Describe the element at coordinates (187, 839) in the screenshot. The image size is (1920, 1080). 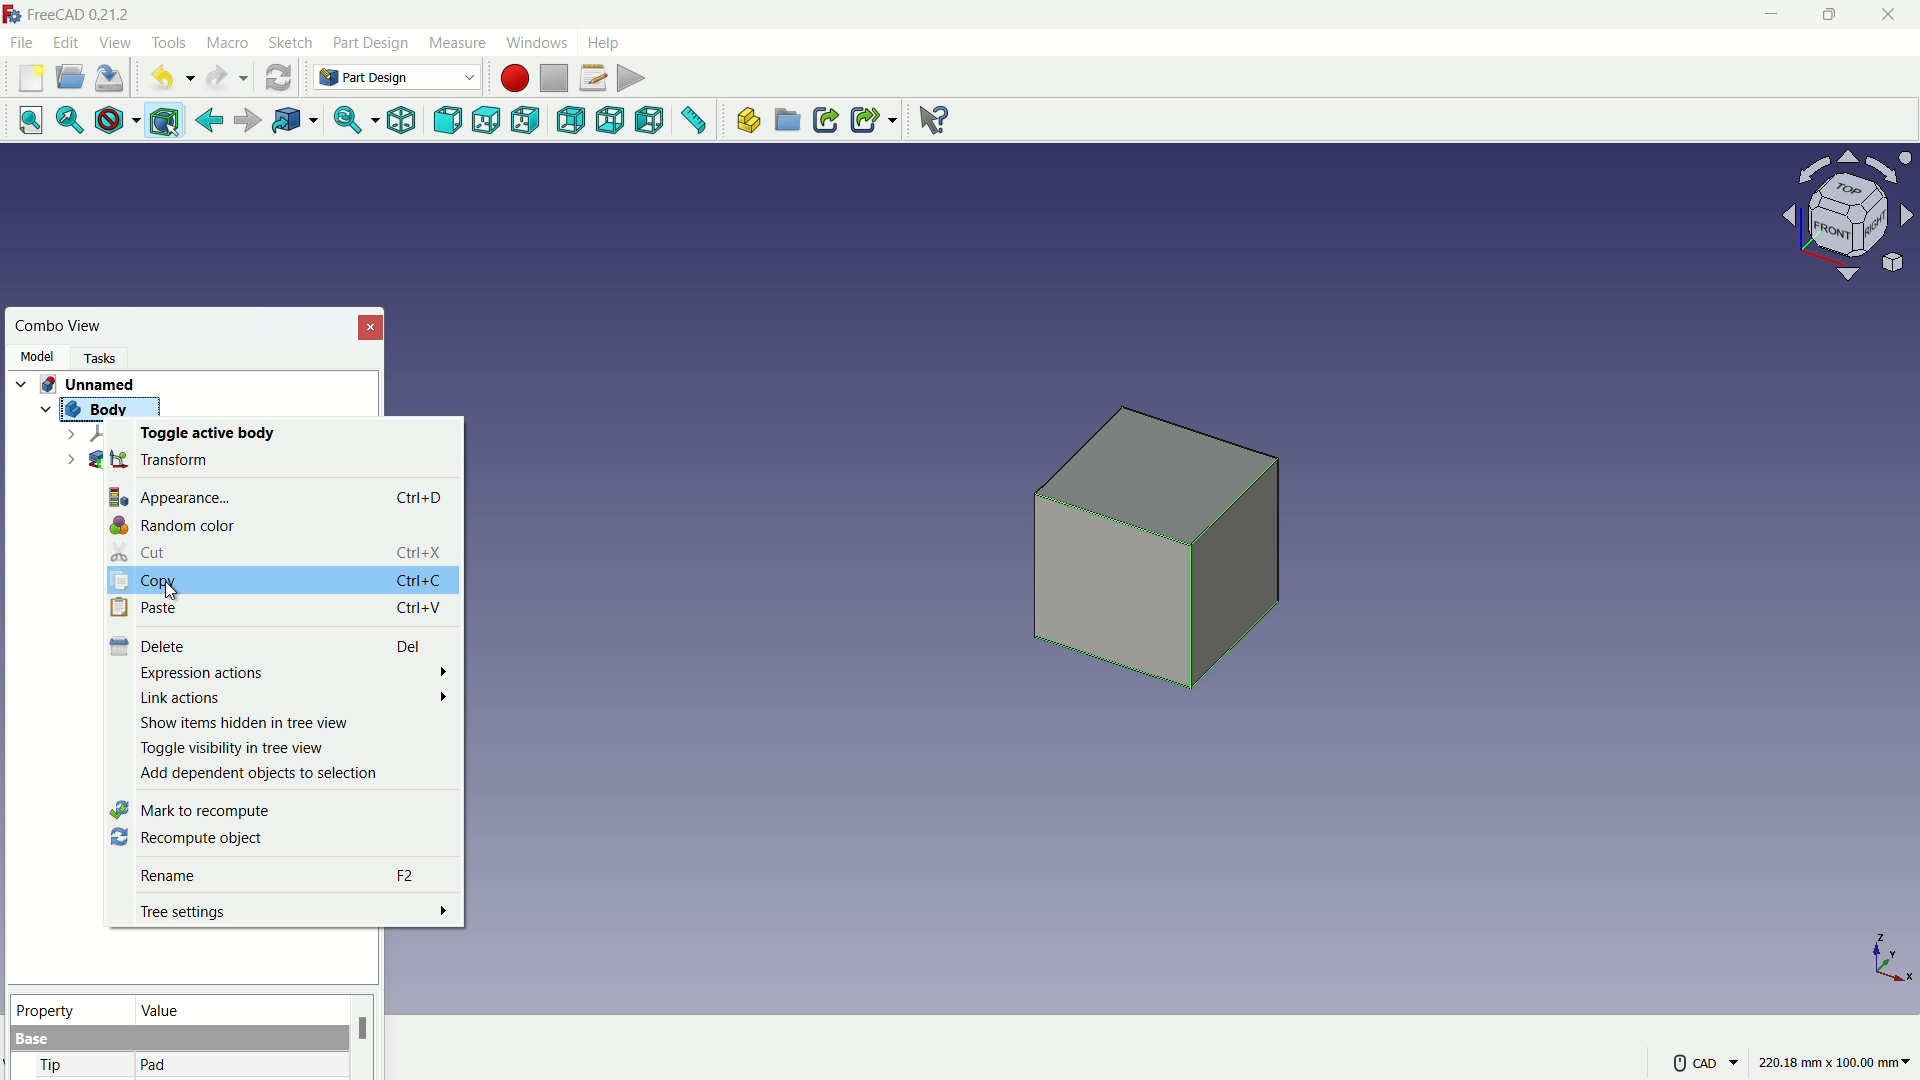
I see `Recompute object` at that location.